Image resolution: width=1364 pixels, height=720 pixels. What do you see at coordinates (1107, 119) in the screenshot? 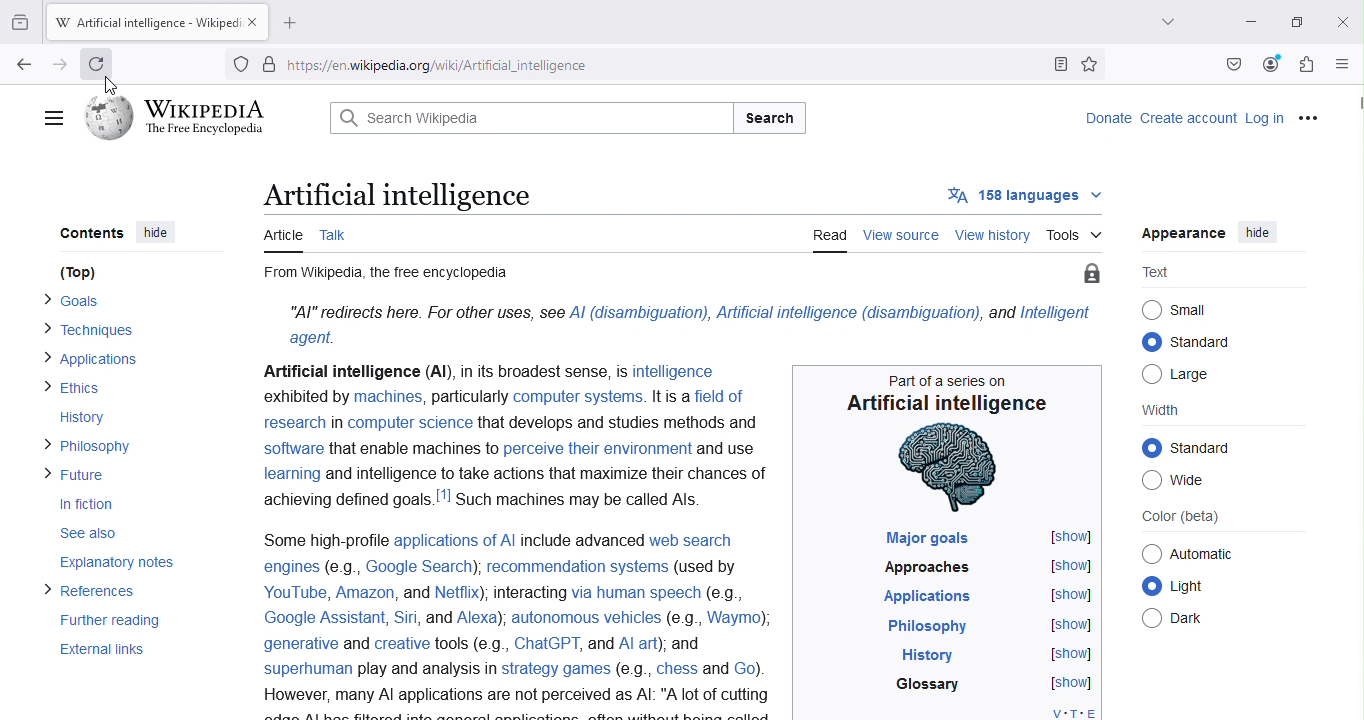
I see `Donate` at bounding box center [1107, 119].